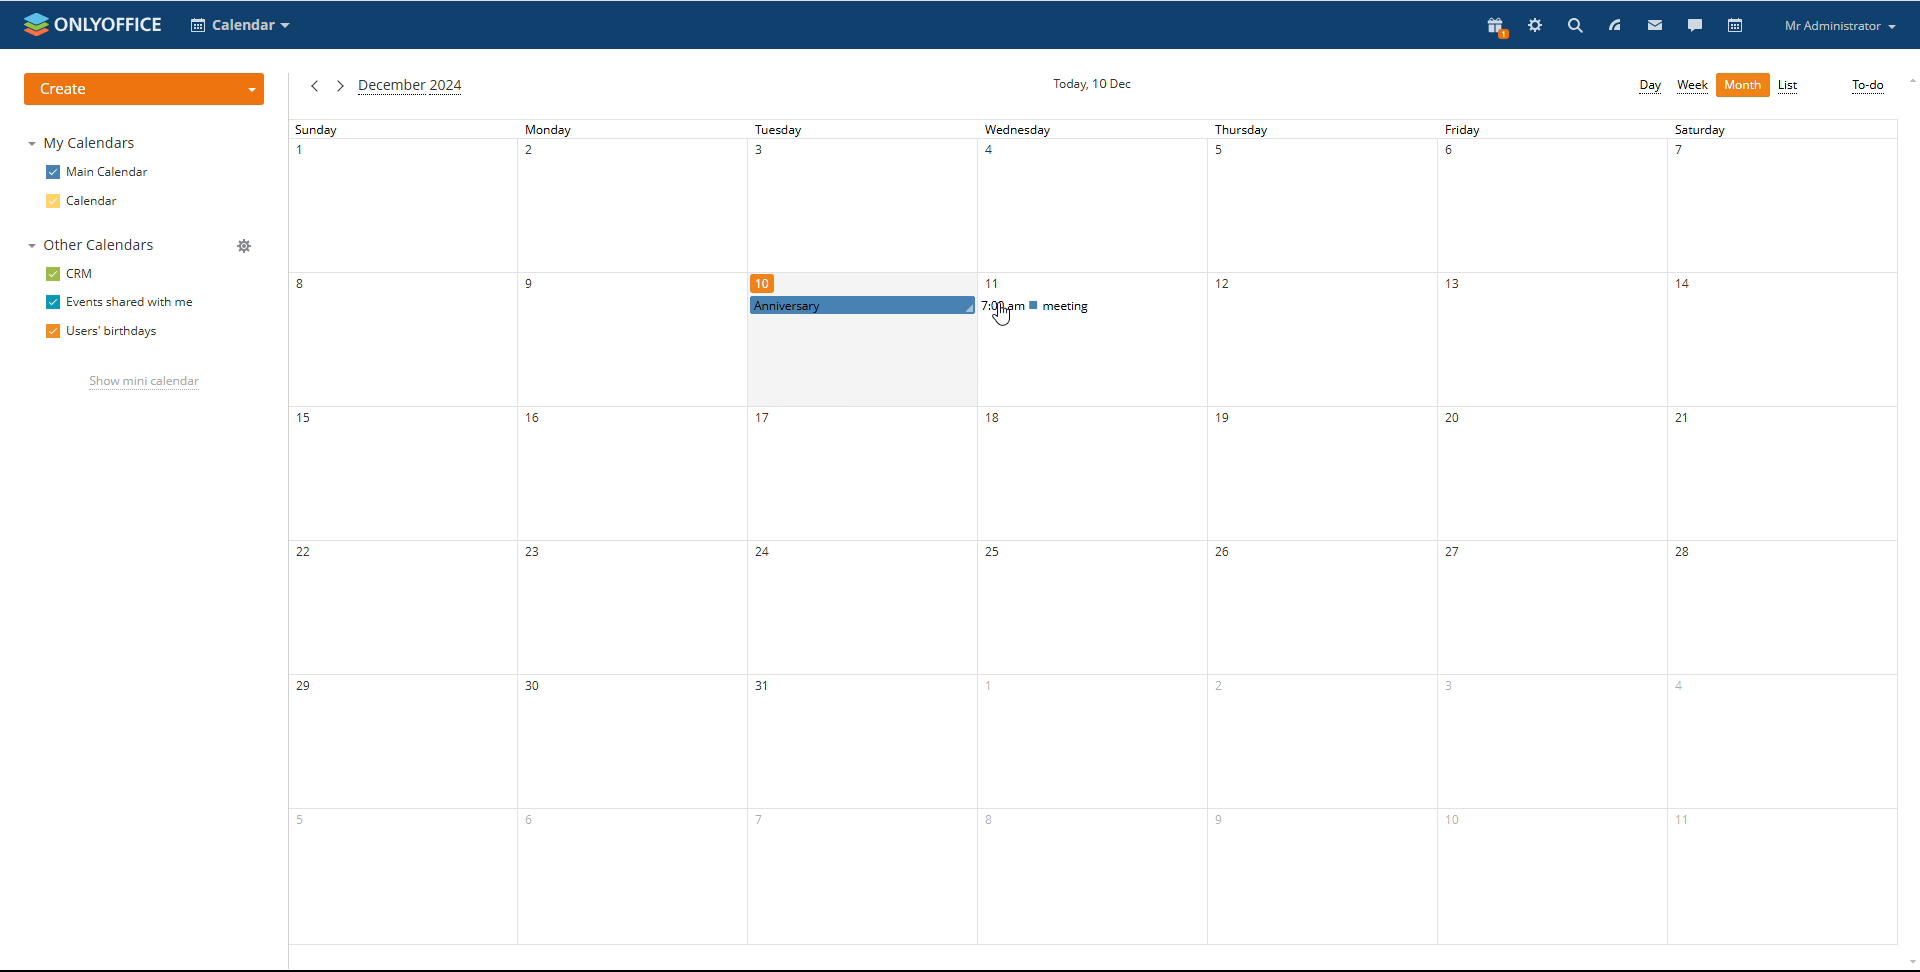 This screenshot has height=972, width=1920. Describe the element at coordinates (146, 89) in the screenshot. I see `create` at that location.